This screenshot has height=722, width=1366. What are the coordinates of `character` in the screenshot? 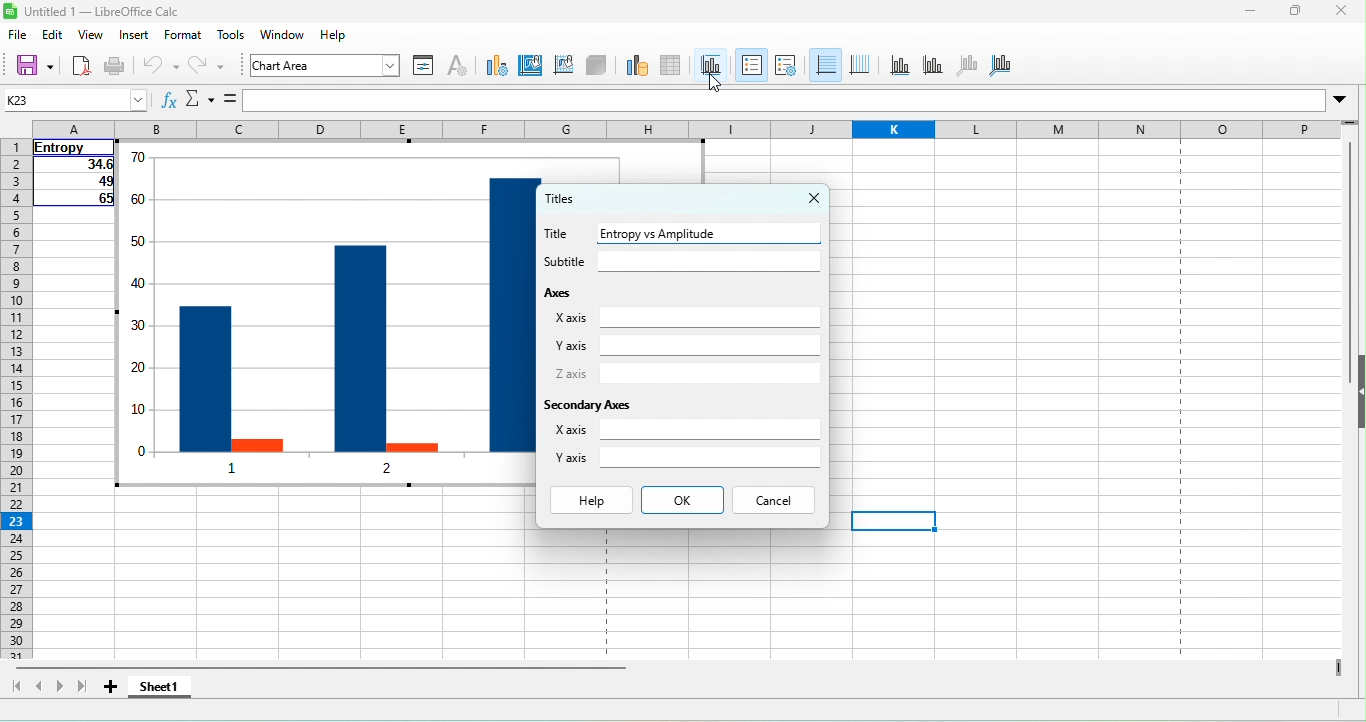 It's located at (460, 68).